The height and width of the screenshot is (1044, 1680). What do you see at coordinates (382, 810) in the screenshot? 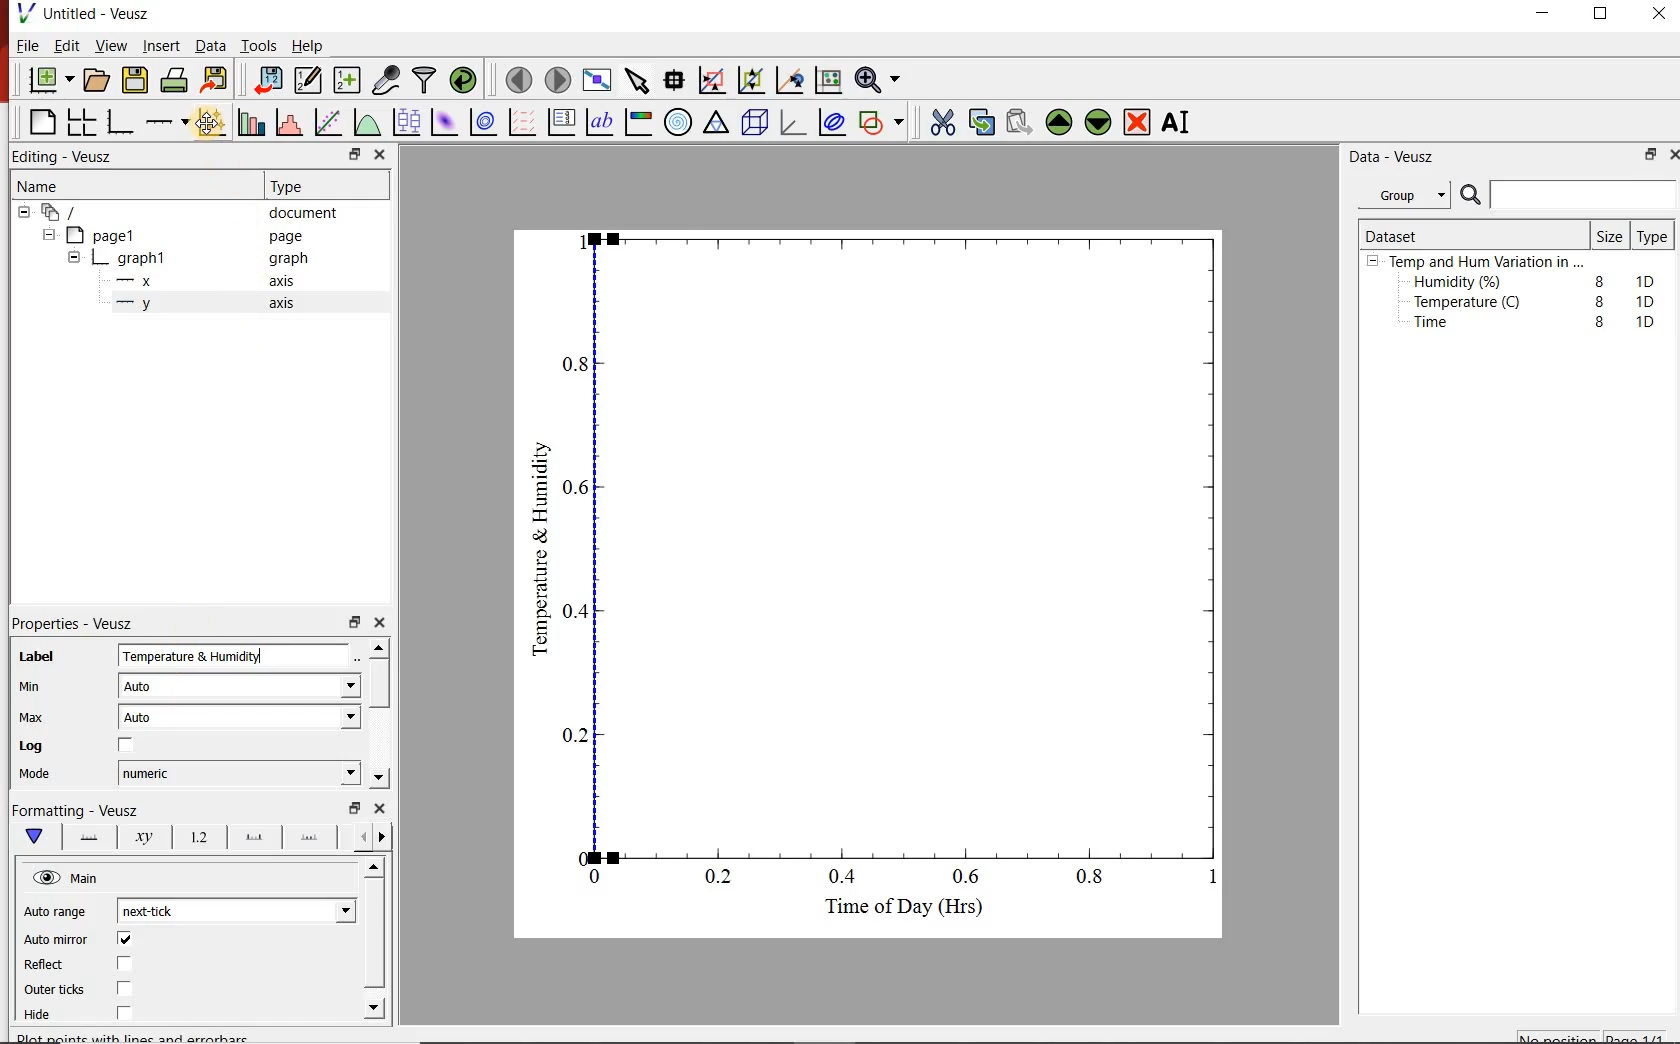
I see `close` at bounding box center [382, 810].